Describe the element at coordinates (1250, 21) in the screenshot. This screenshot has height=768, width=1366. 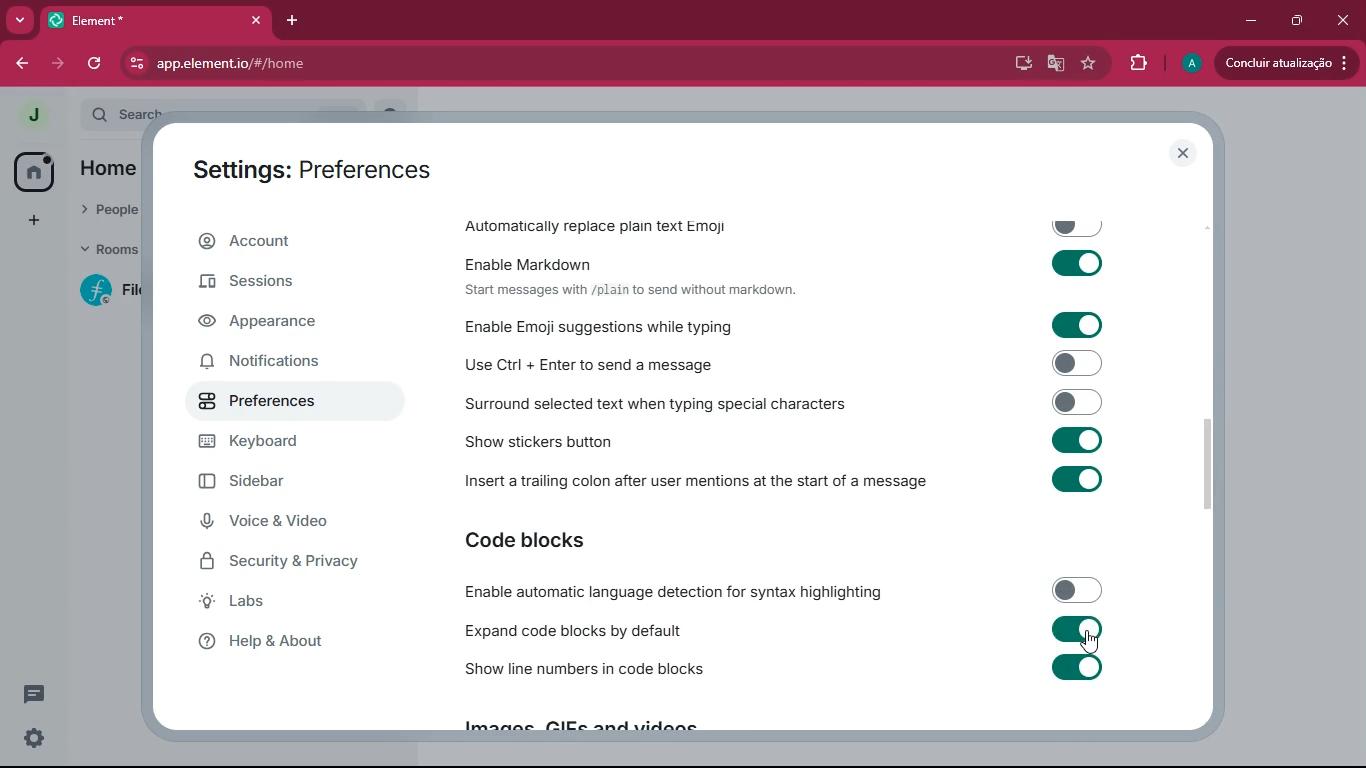
I see `minimize` at that location.